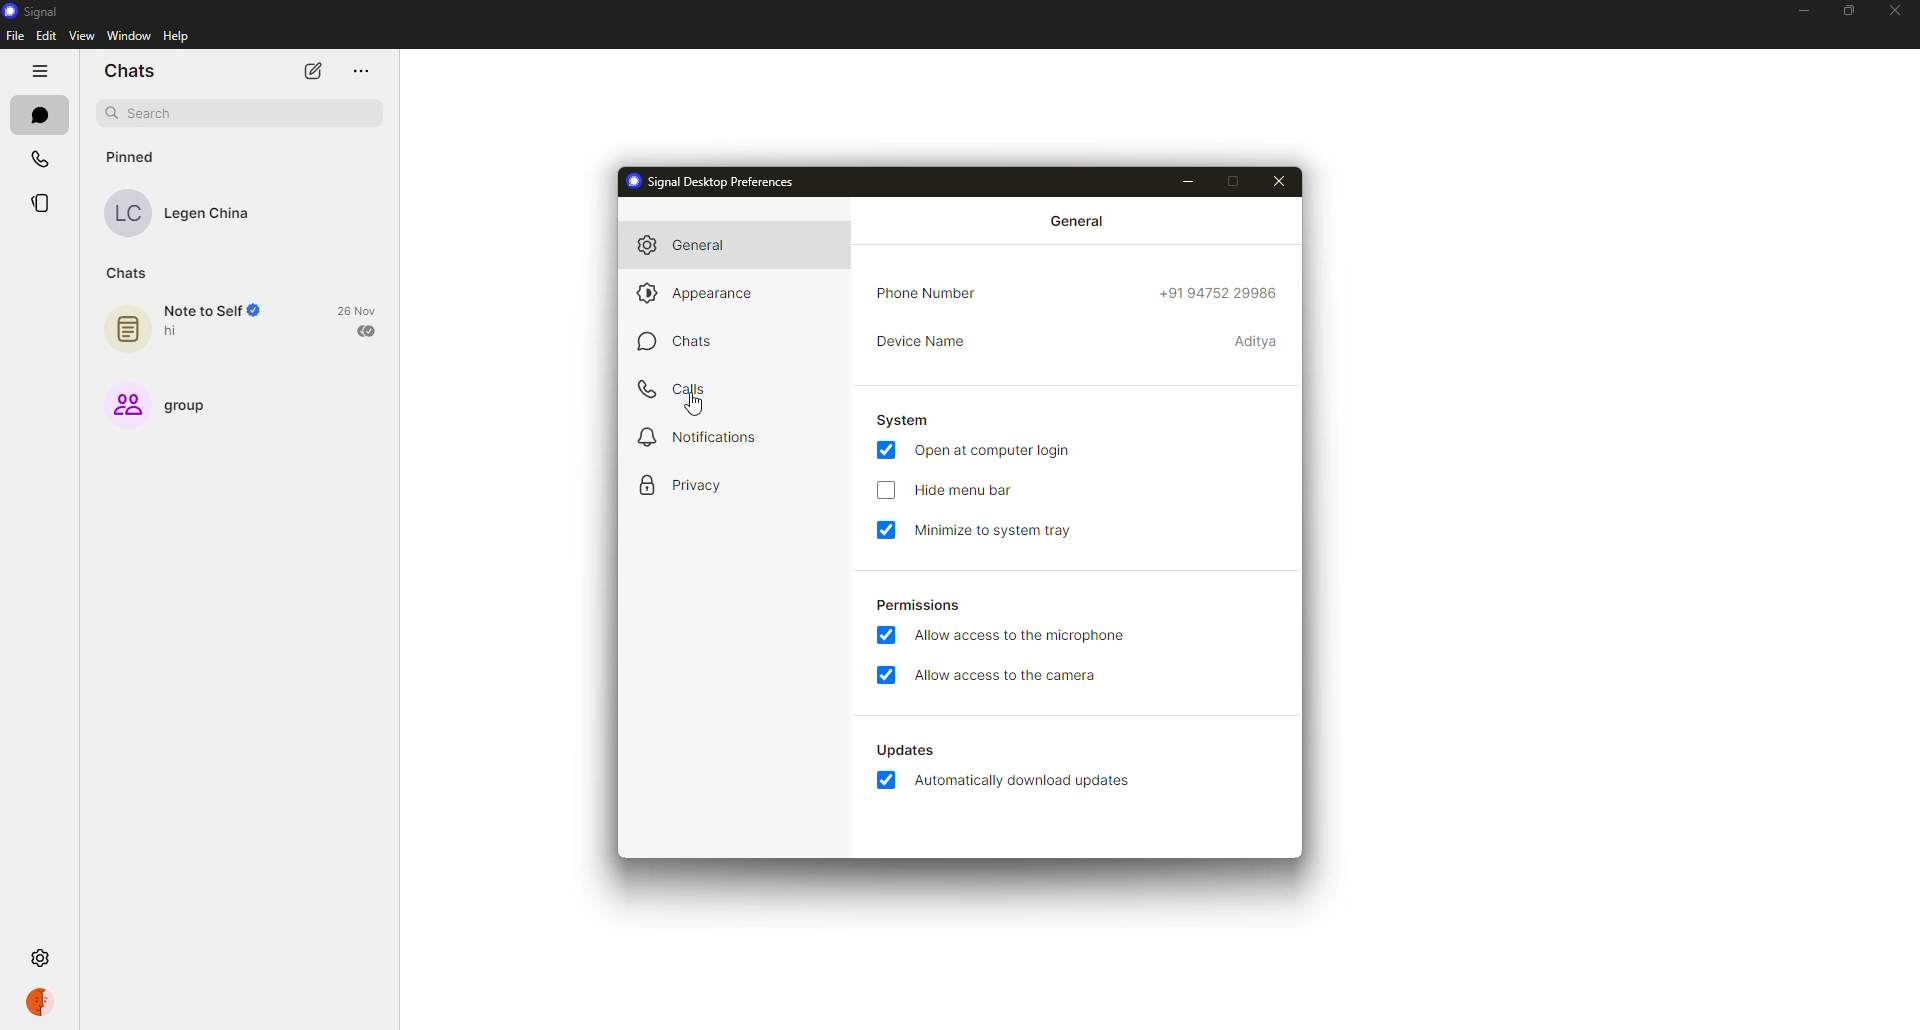 The width and height of the screenshot is (1920, 1030). Describe the element at coordinates (37, 159) in the screenshot. I see `calls` at that location.